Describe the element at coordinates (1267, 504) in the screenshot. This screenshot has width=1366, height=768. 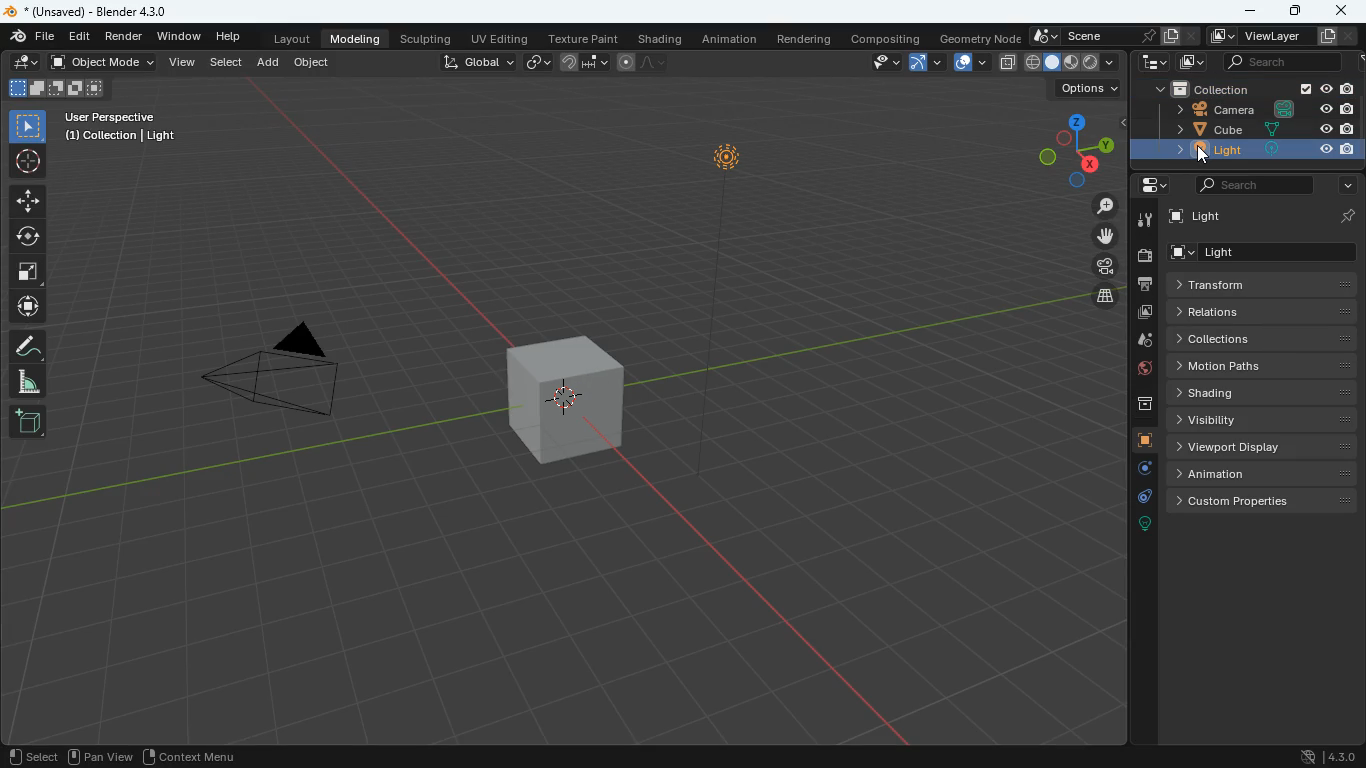
I see `custom properties` at that location.